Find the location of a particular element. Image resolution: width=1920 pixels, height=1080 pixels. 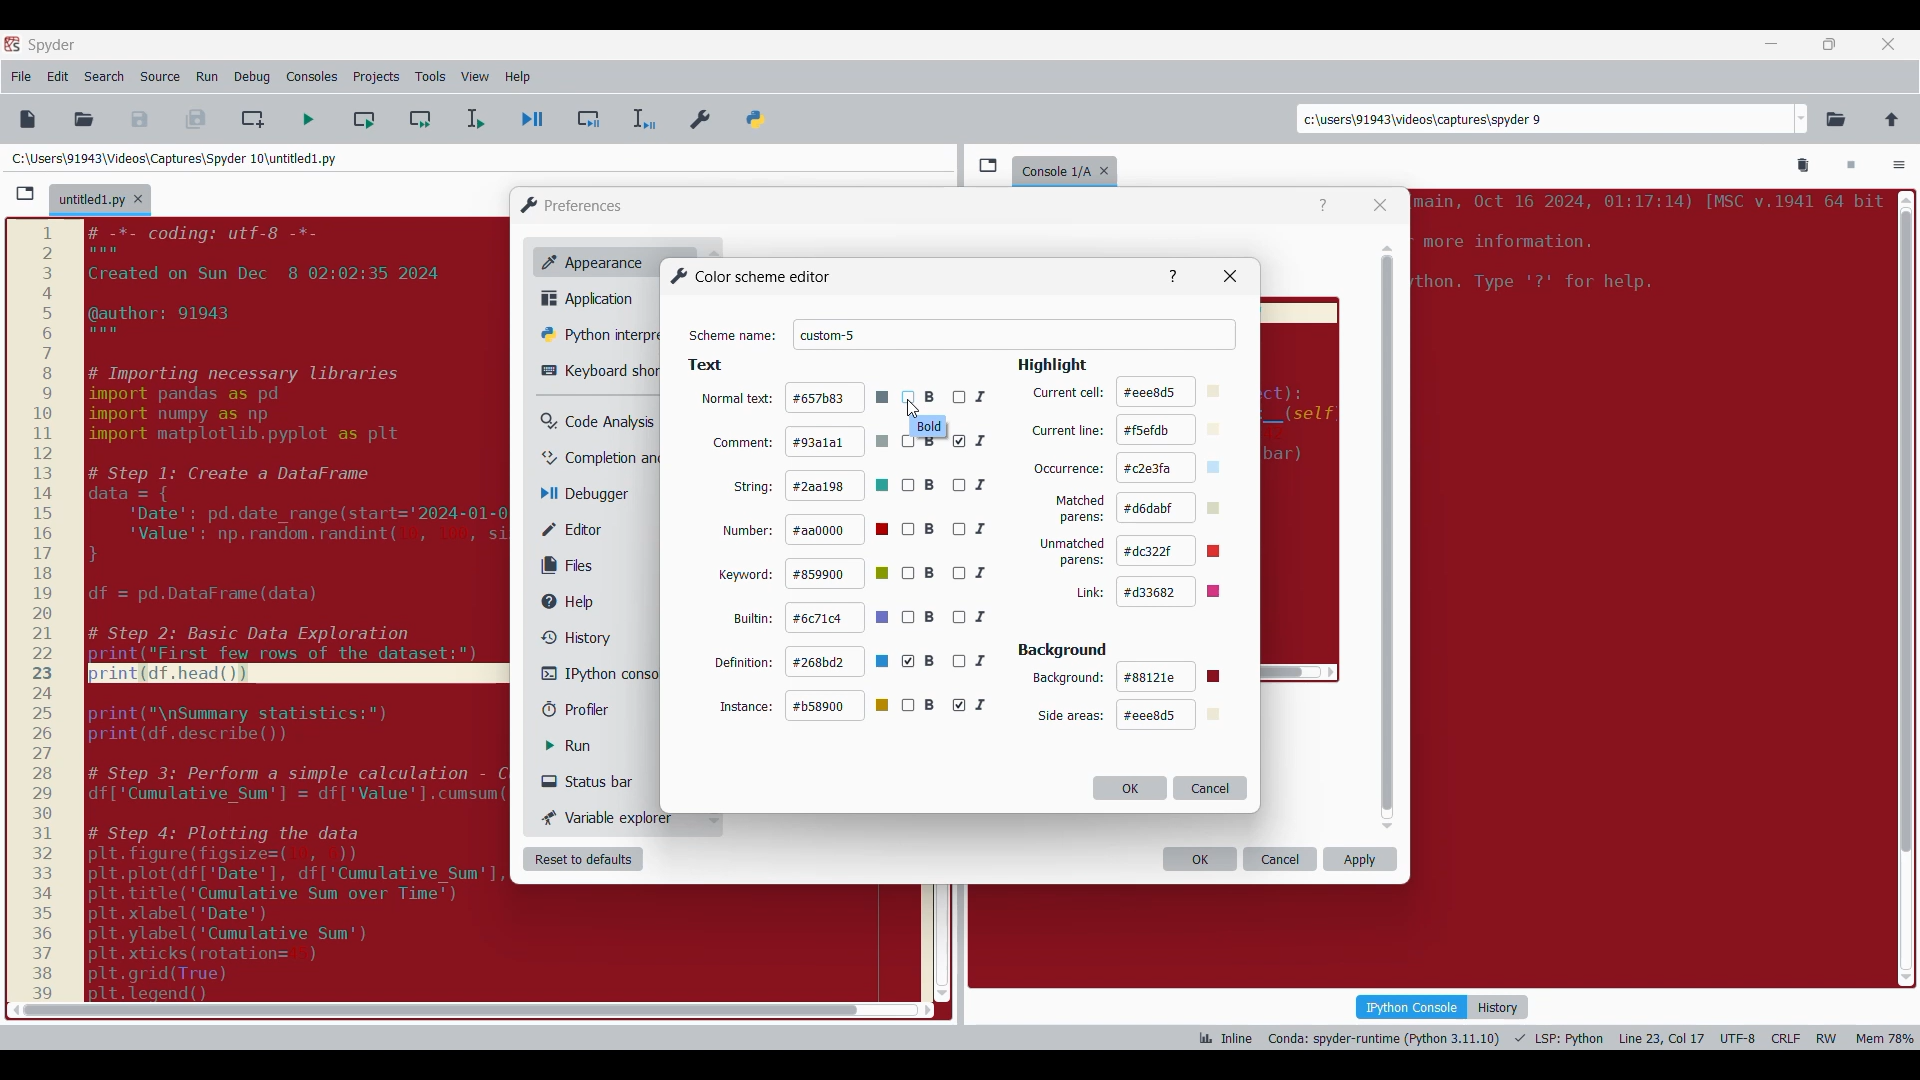

code is located at coordinates (1645, 250).